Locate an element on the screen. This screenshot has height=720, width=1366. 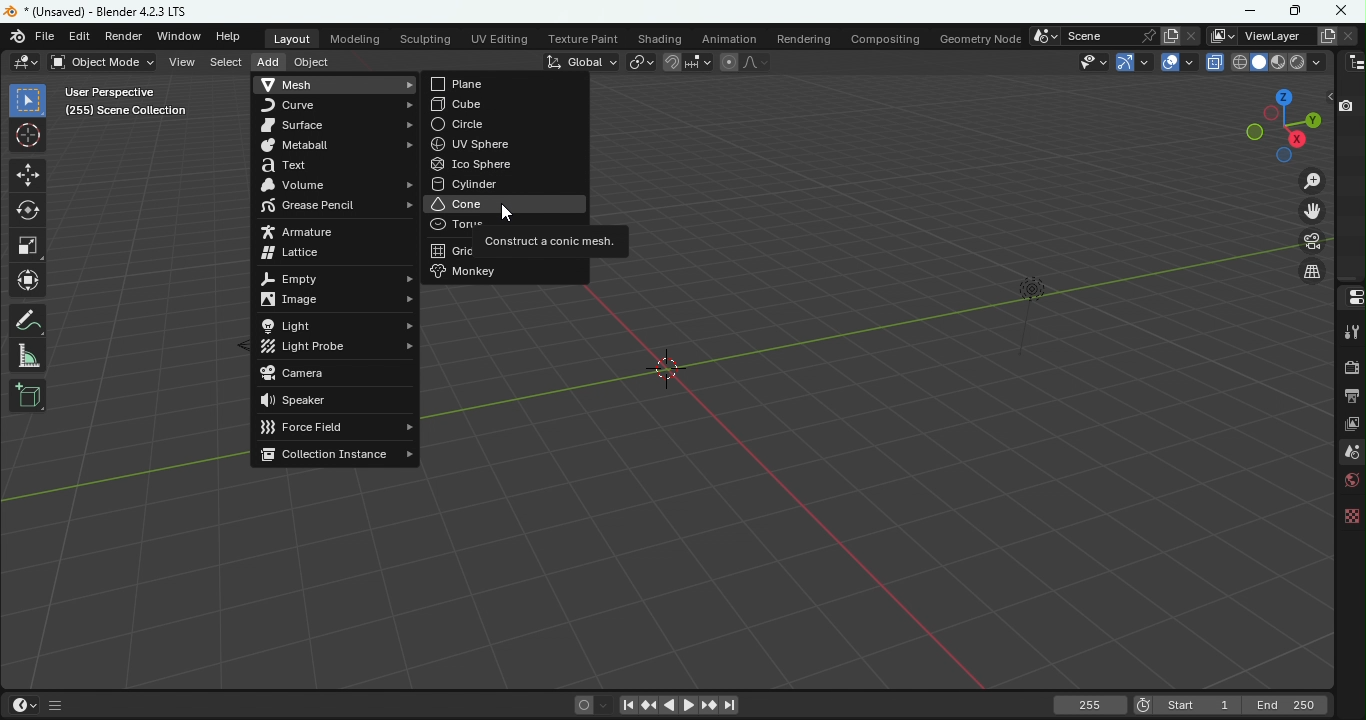
Play animation is located at coordinates (666, 705).